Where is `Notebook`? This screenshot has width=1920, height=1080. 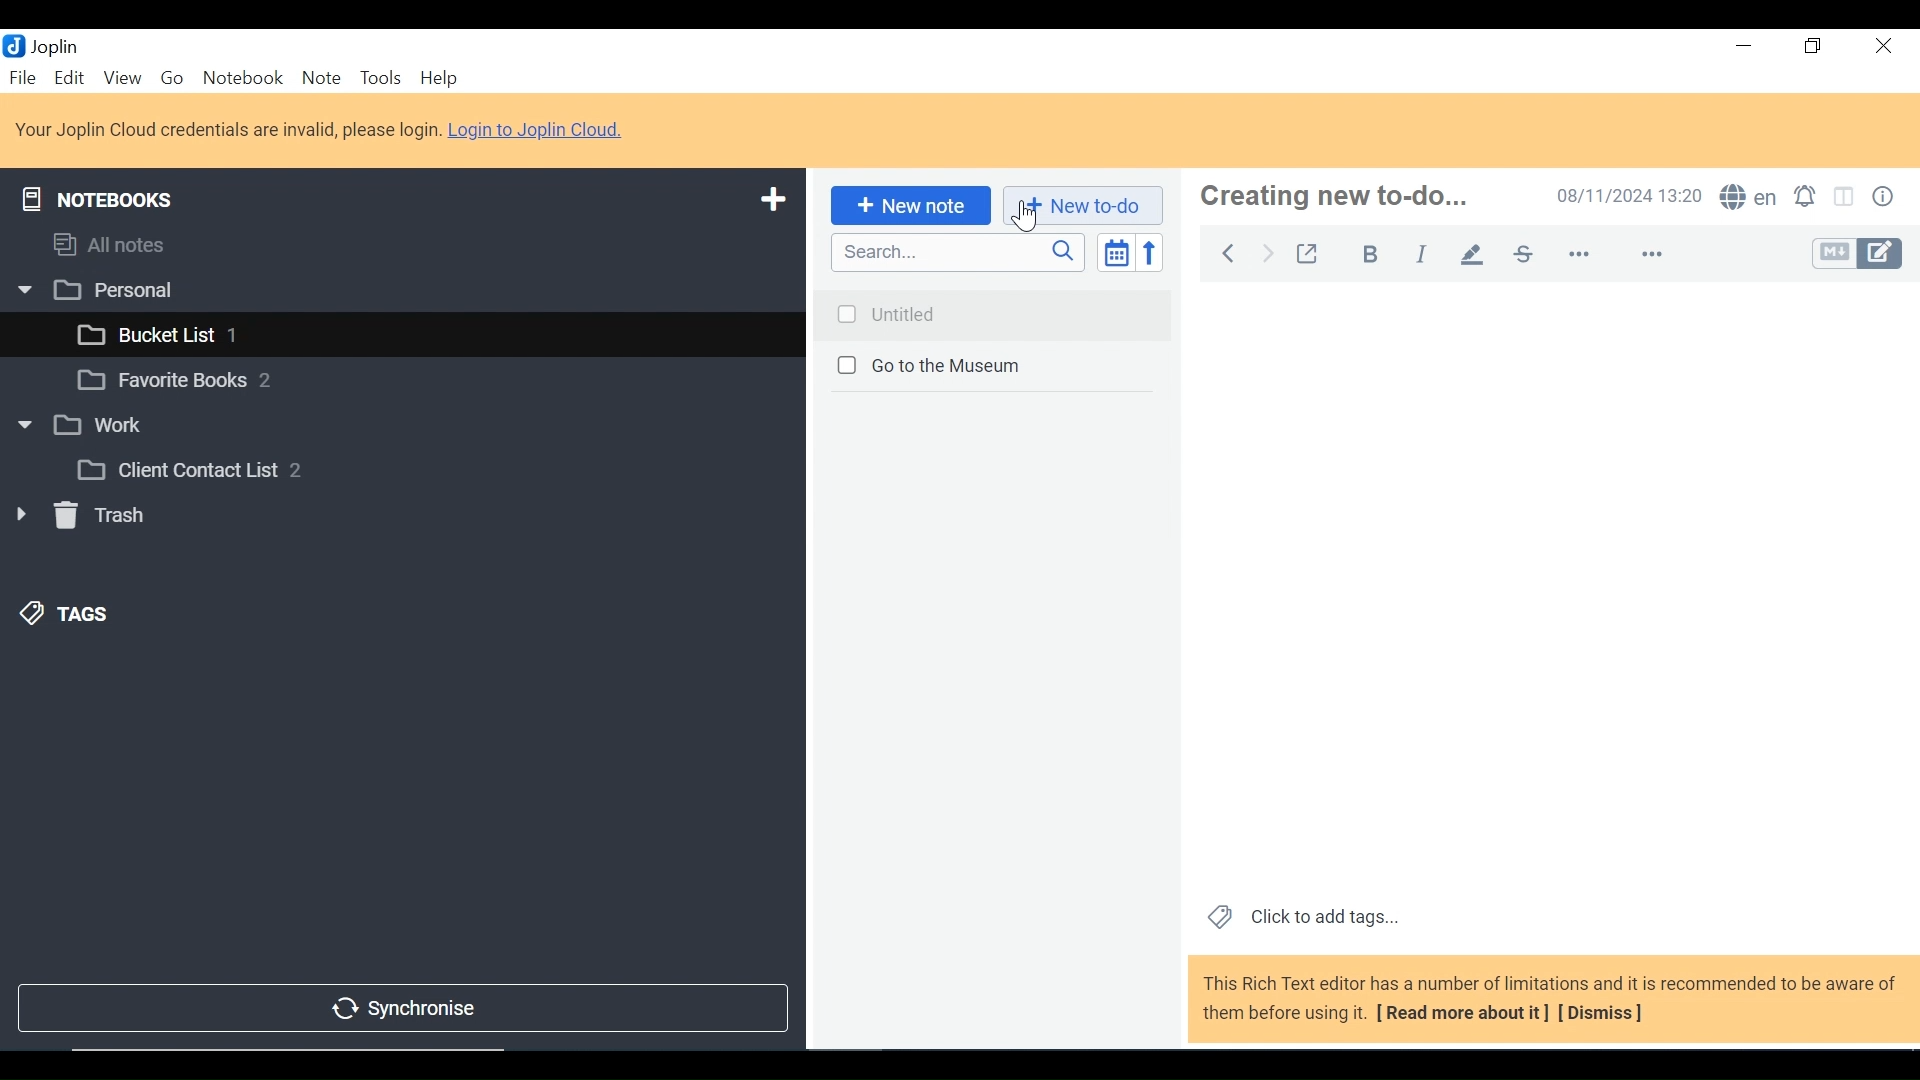
Notebook is located at coordinates (404, 424).